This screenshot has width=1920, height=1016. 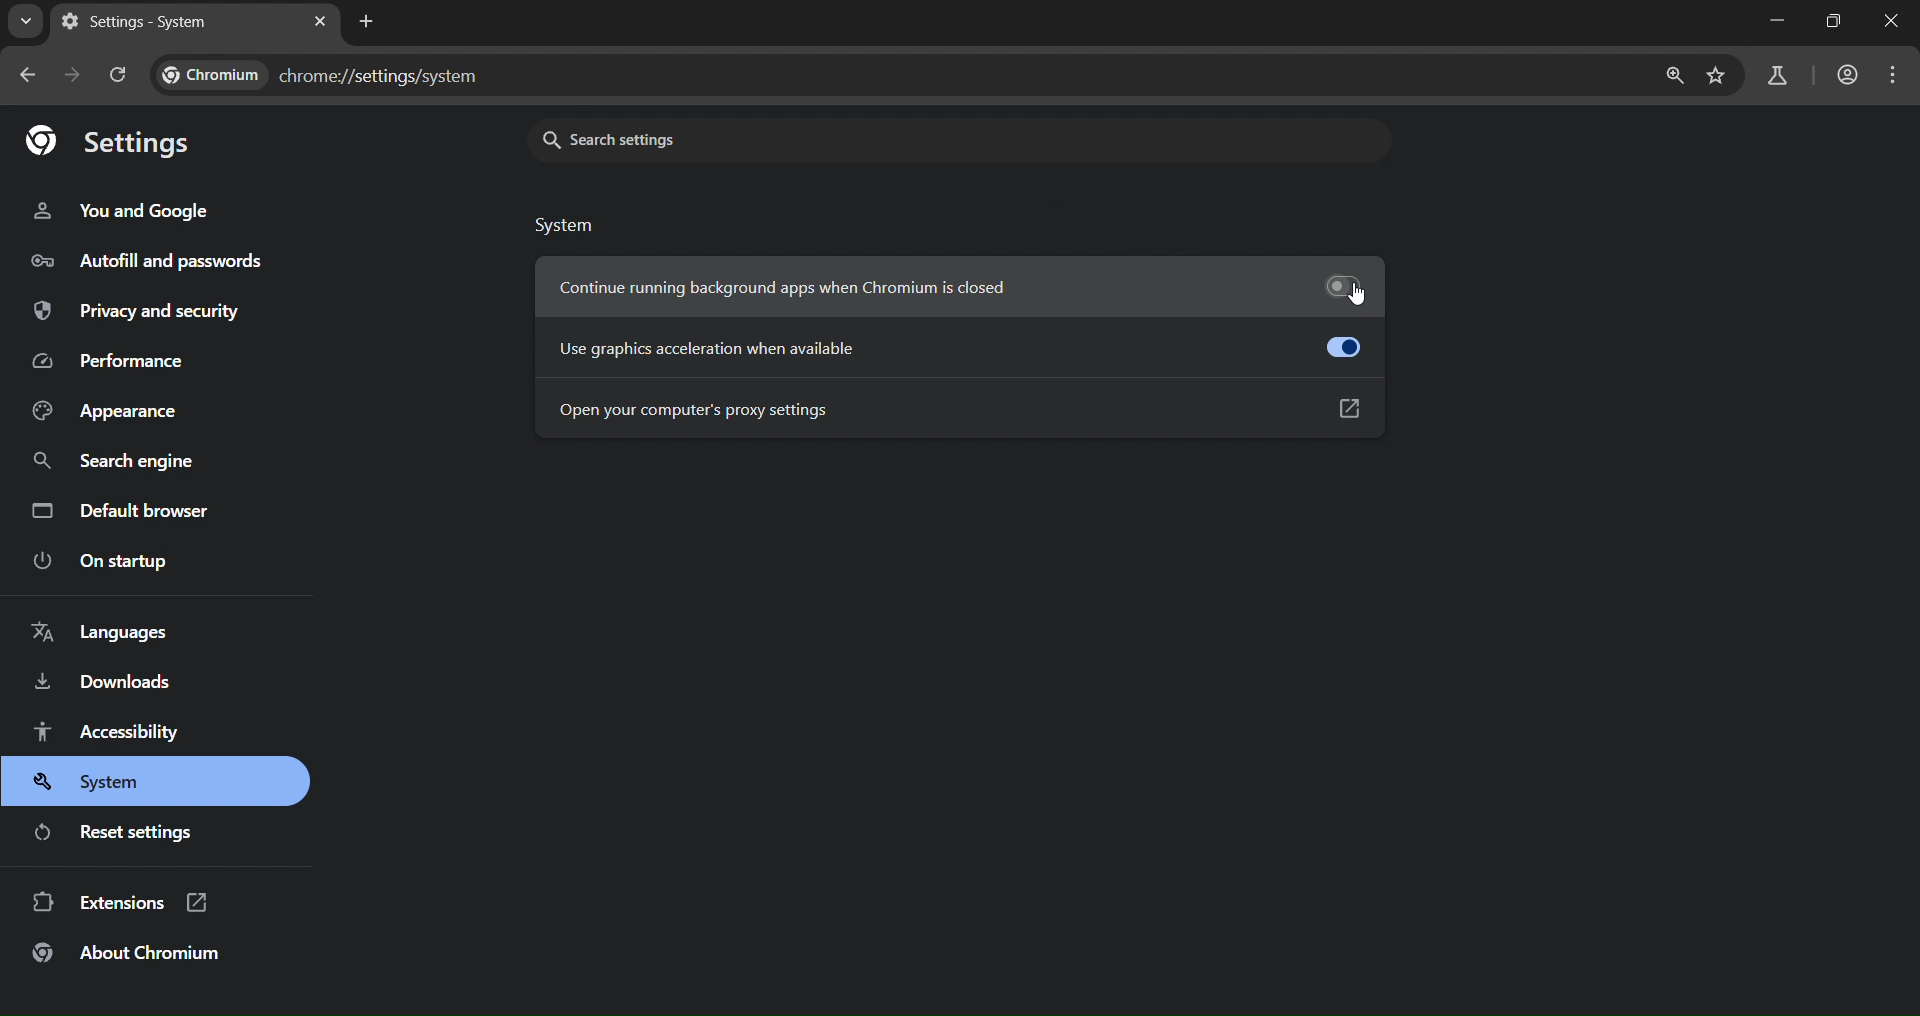 What do you see at coordinates (1780, 74) in the screenshot?
I see `accounts` at bounding box center [1780, 74].